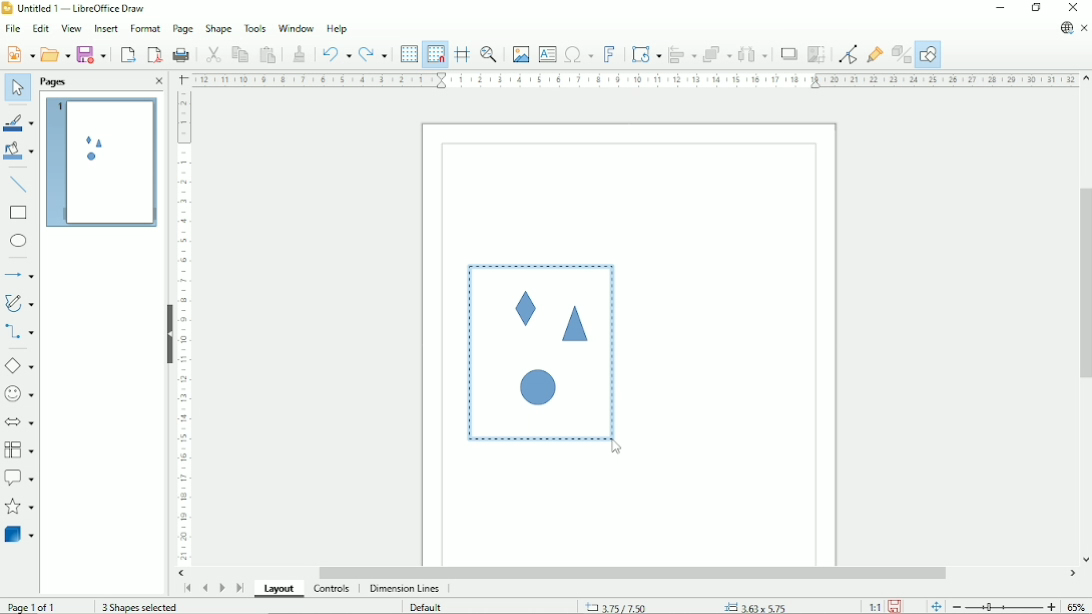 Image resolution: width=1092 pixels, height=614 pixels. Describe the element at coordinates (896, 606) in the screenshot. I see `Save` at that location.